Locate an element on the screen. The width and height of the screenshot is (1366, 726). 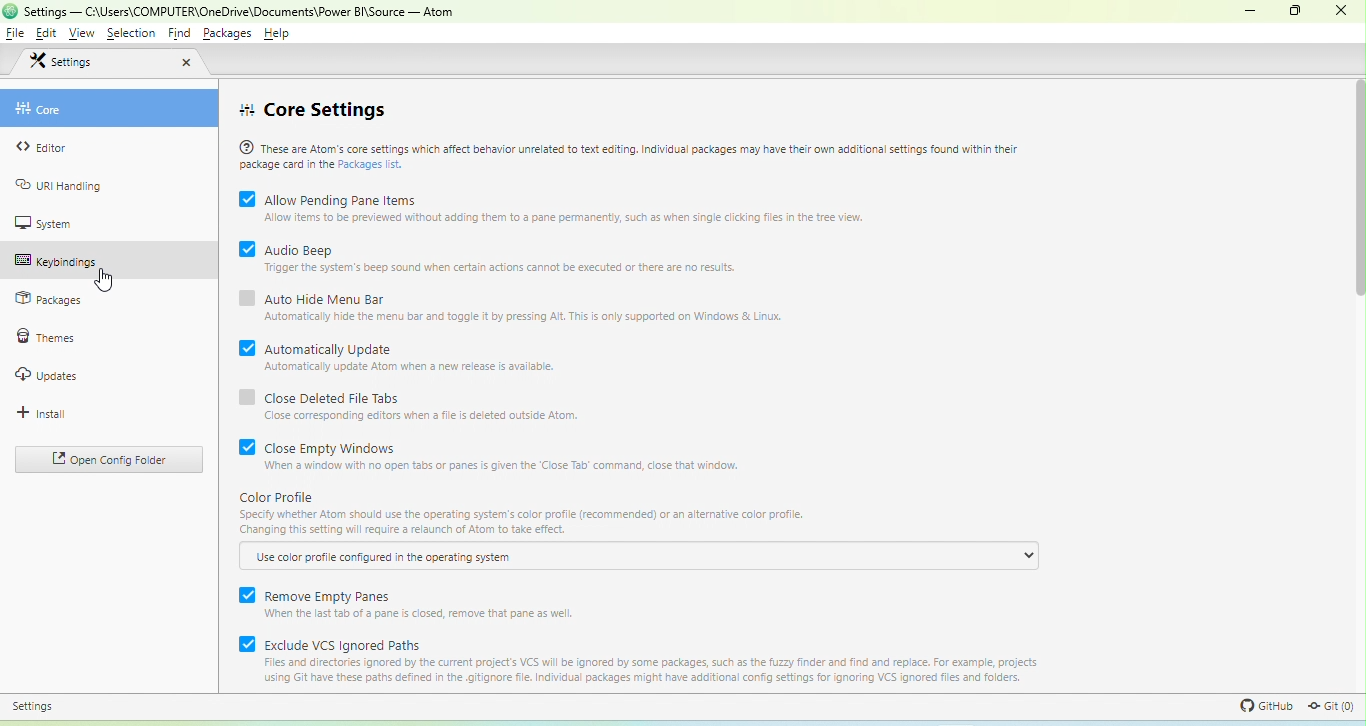
allow pending pane items is located at coordinates (328, 197).